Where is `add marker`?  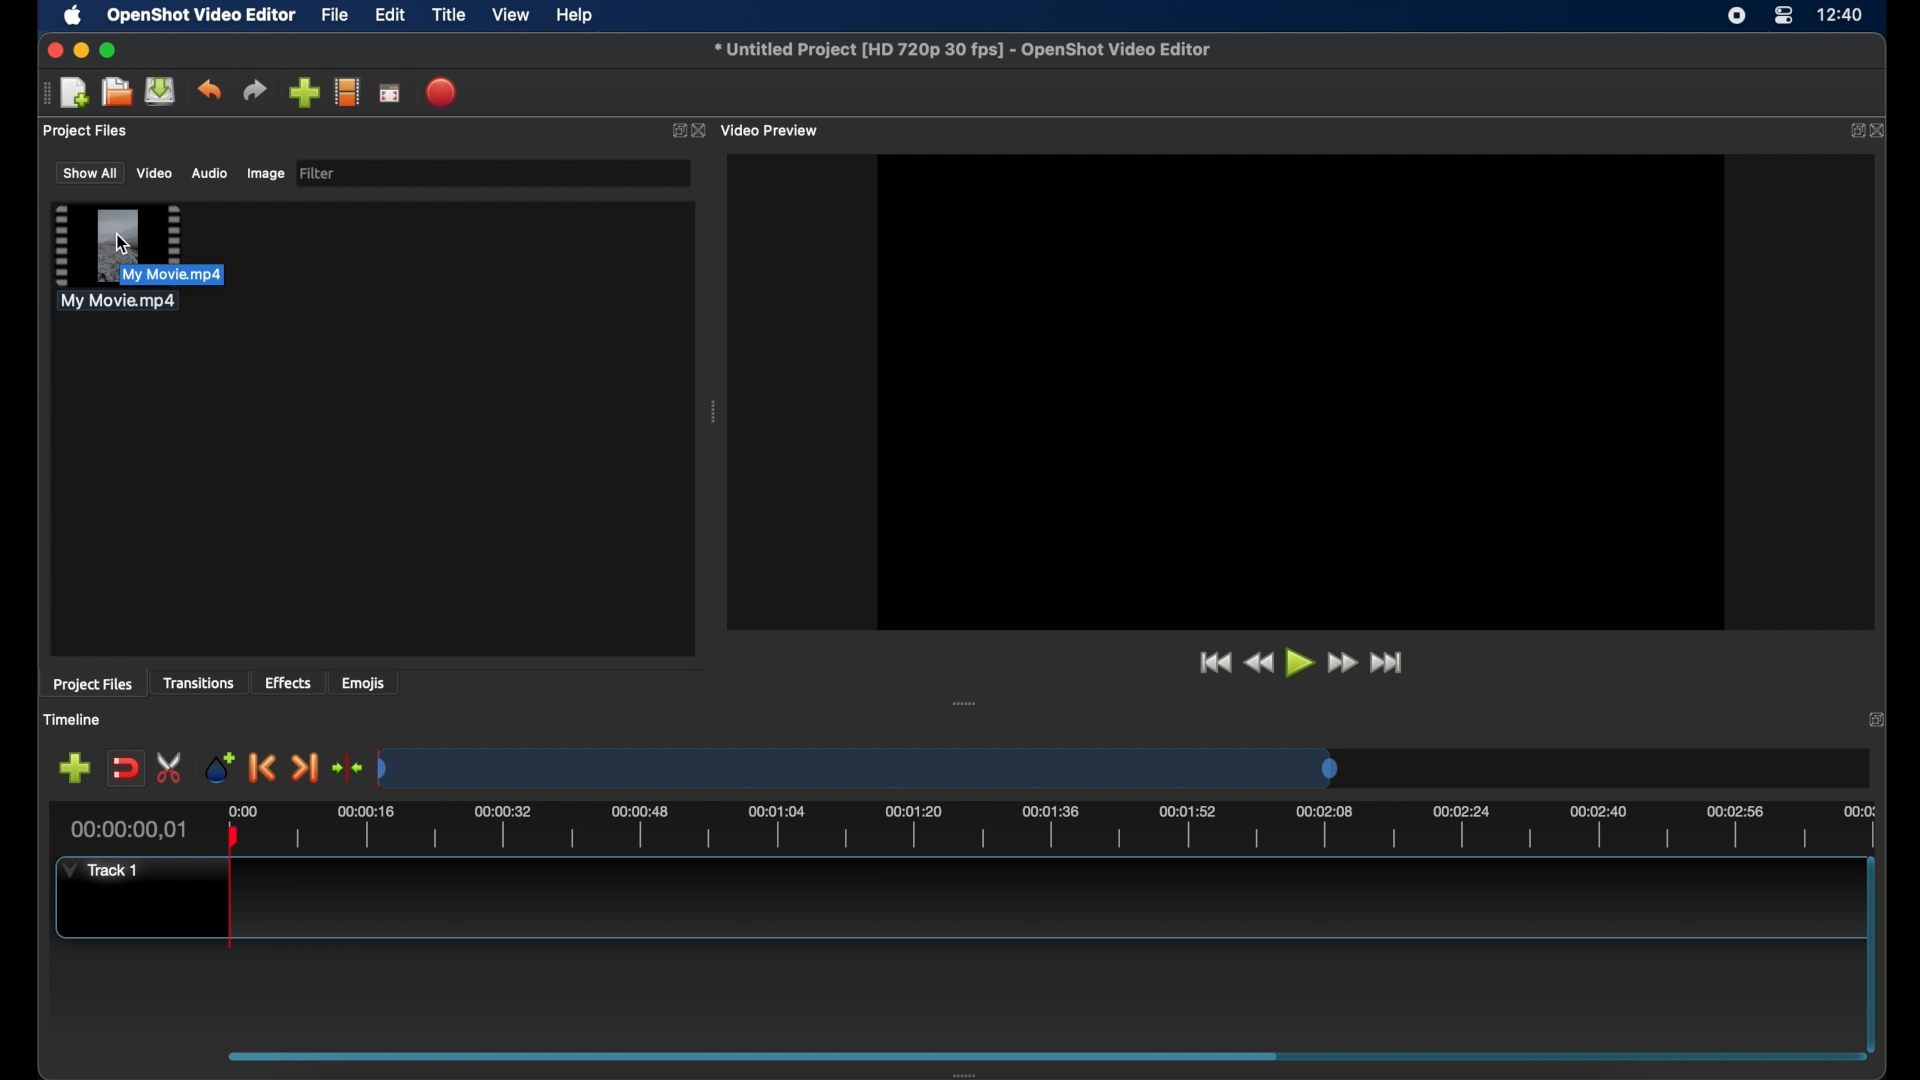 add marker is located at coordinates (218, 766).